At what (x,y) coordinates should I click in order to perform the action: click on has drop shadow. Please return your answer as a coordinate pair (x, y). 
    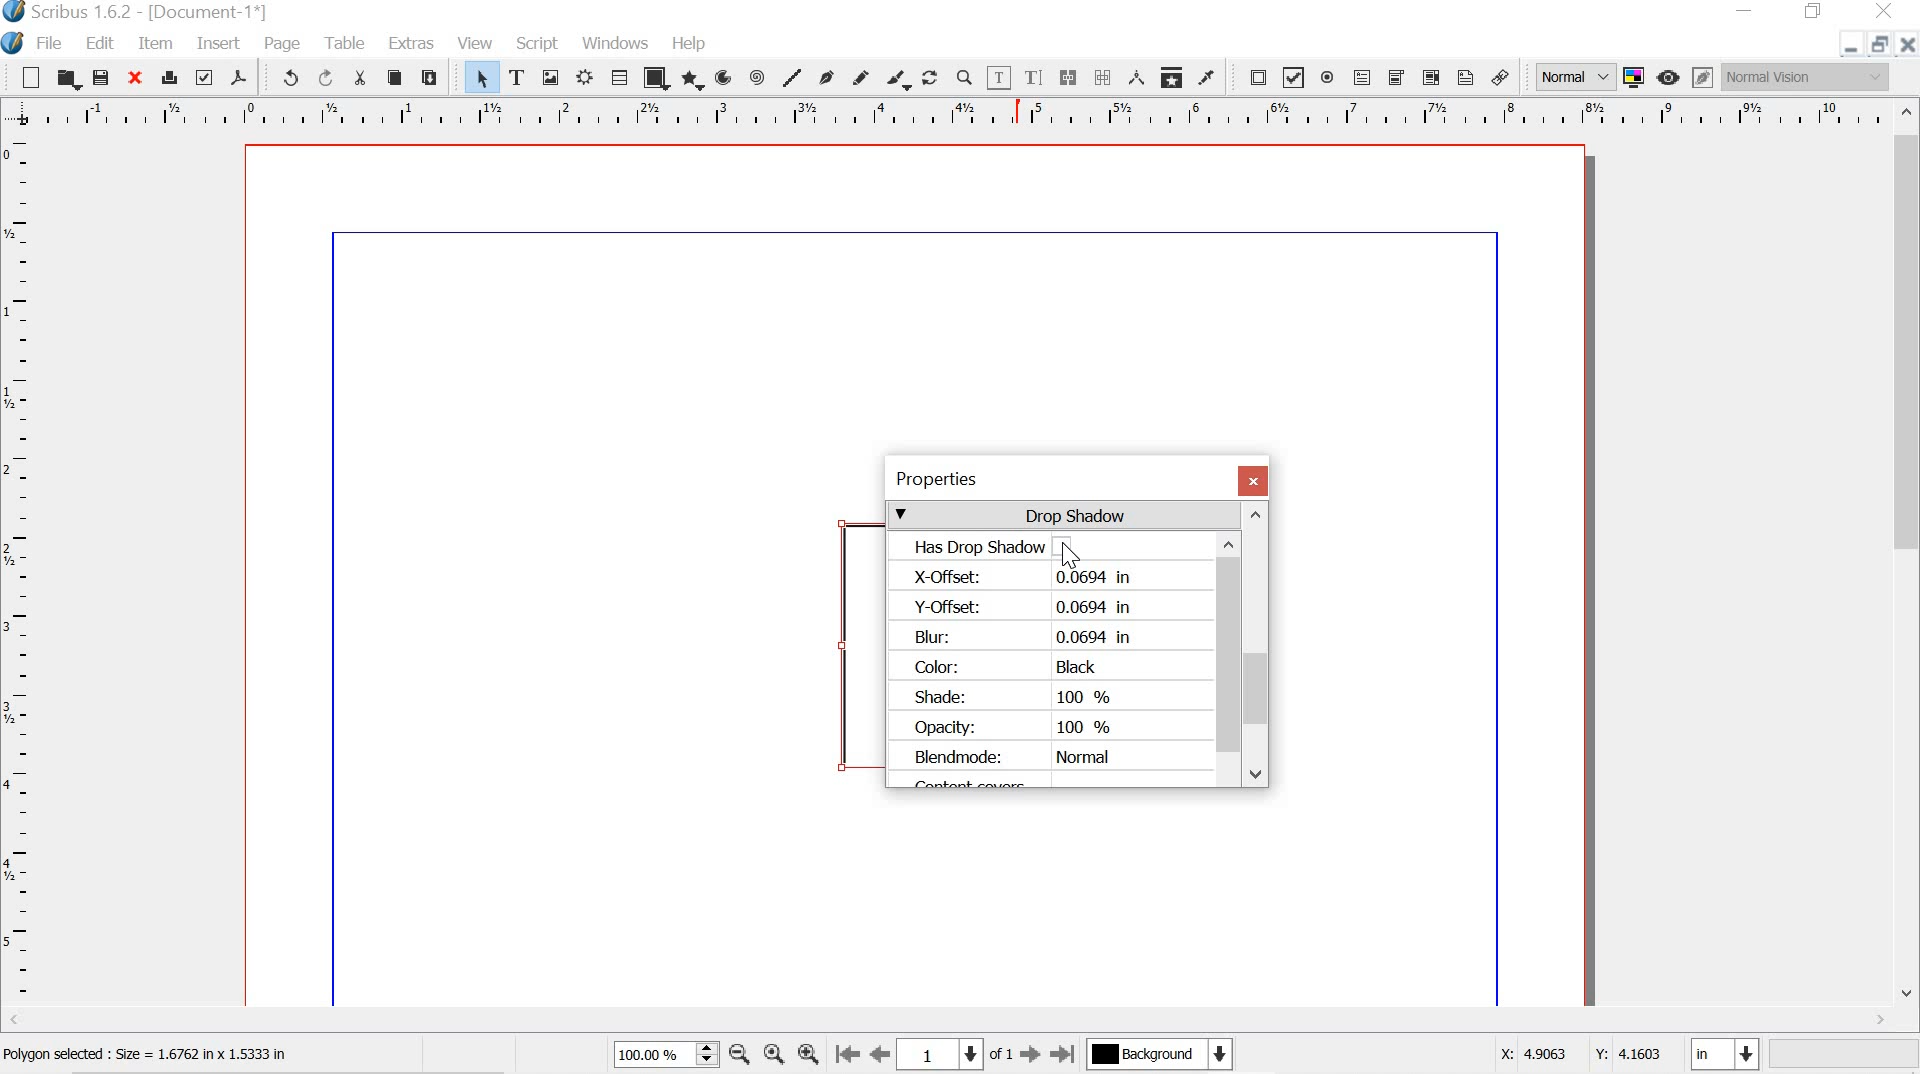
    Looking at the image, I should click on (1053, 546).